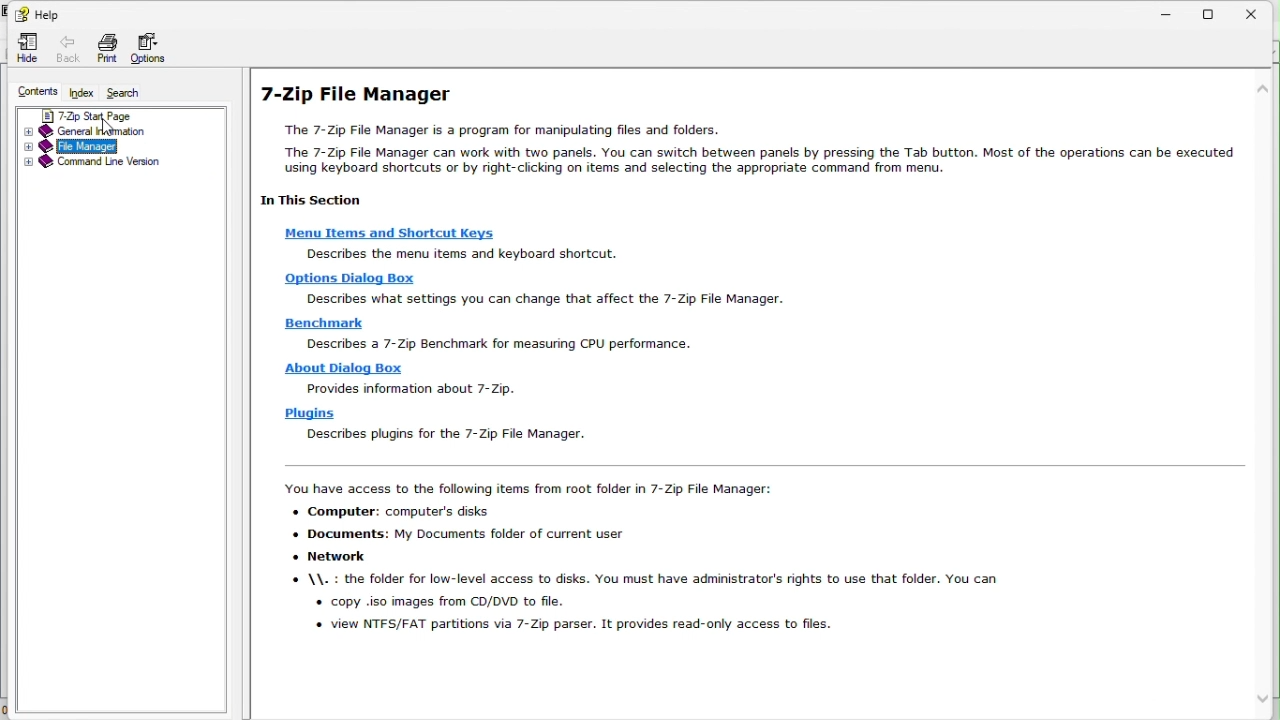 The width and height of the screenshot is (1280, 720). I want to click on Index, so click(82, 91).